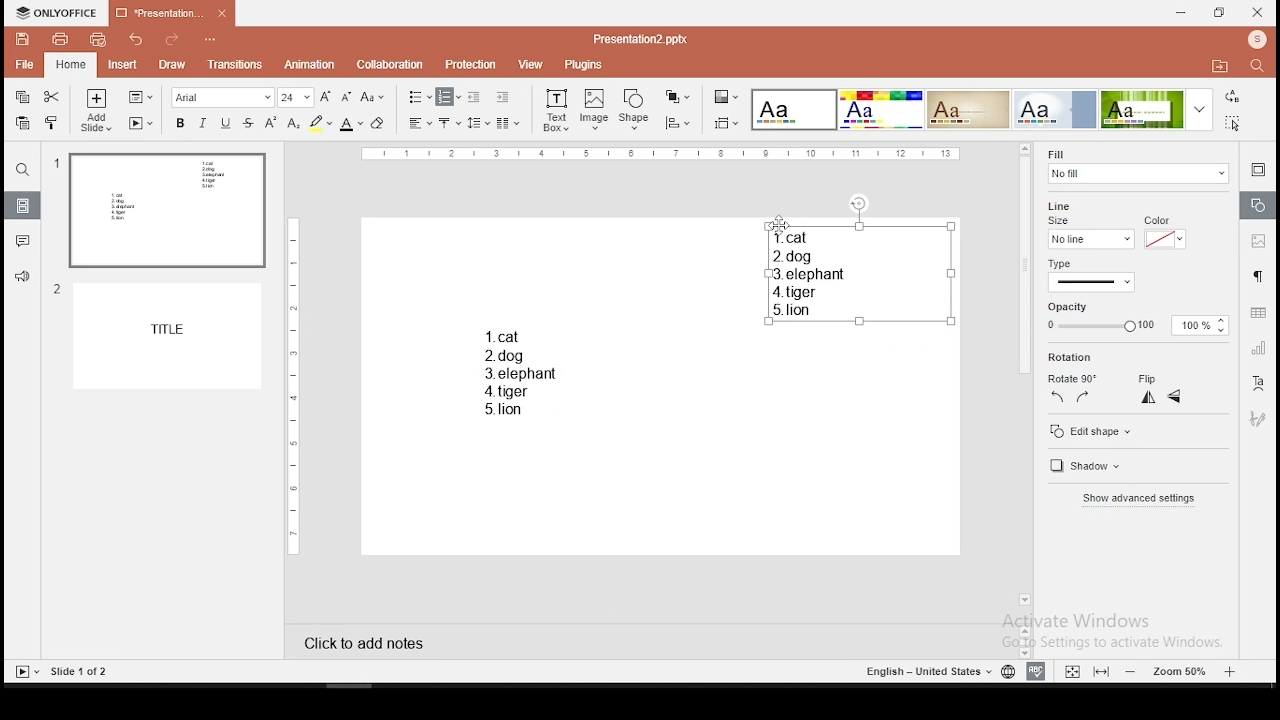 The width and height of the screenshot is (1280, 720). What do you see at coordinates (232, 66) in the screenshot?
I see `transitions` at bounding box center [232, 66].